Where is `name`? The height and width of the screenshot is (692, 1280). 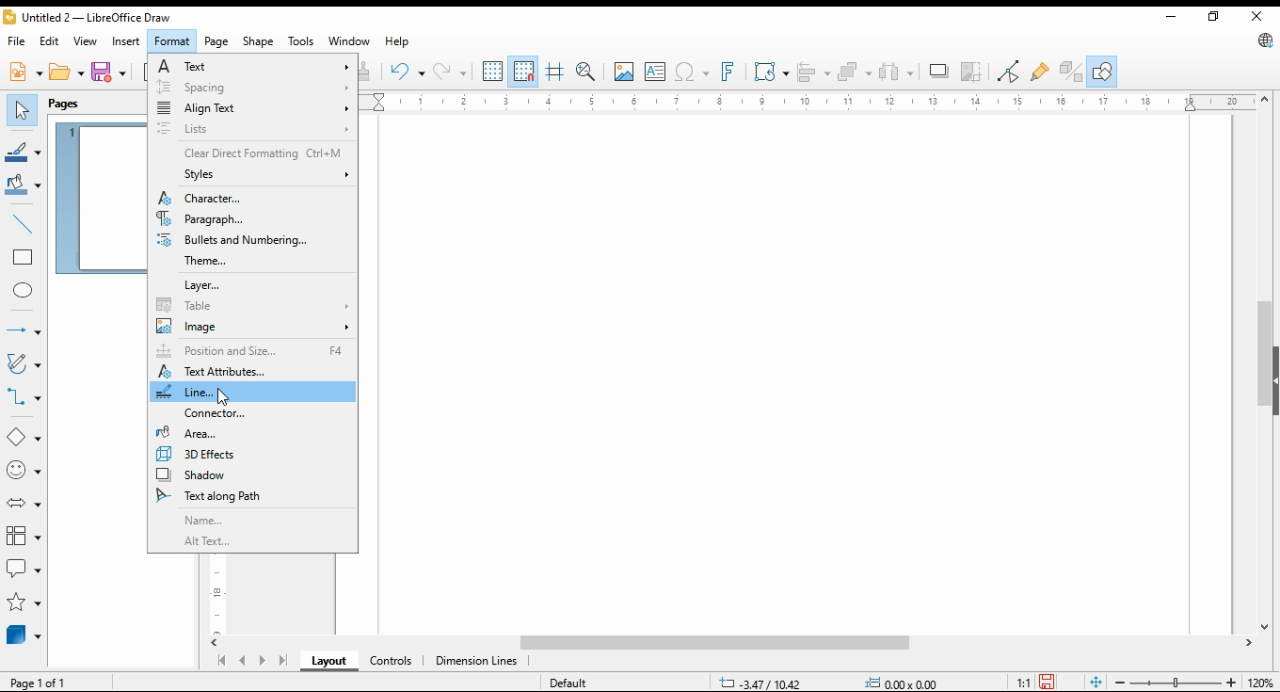 name is located at coordinates (248, 521).